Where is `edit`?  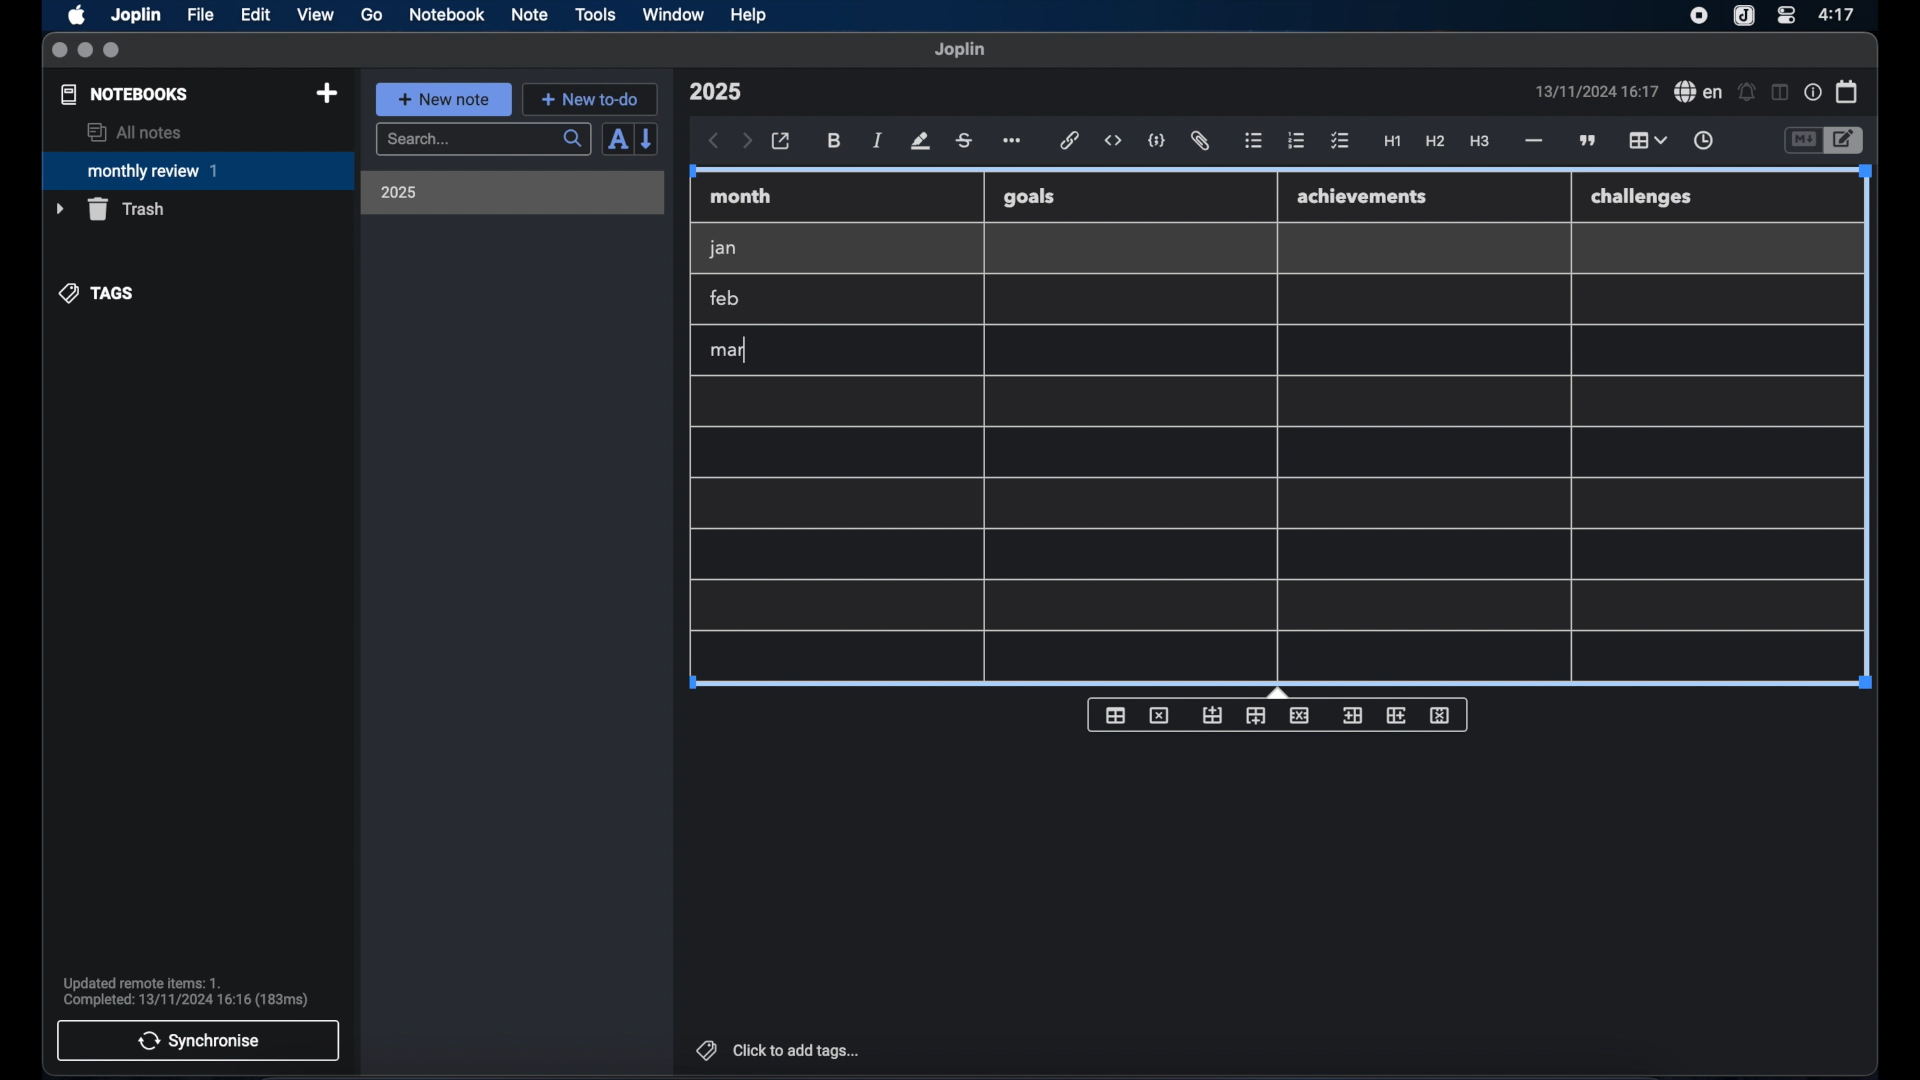
edit is located at coordinates (257, 15).